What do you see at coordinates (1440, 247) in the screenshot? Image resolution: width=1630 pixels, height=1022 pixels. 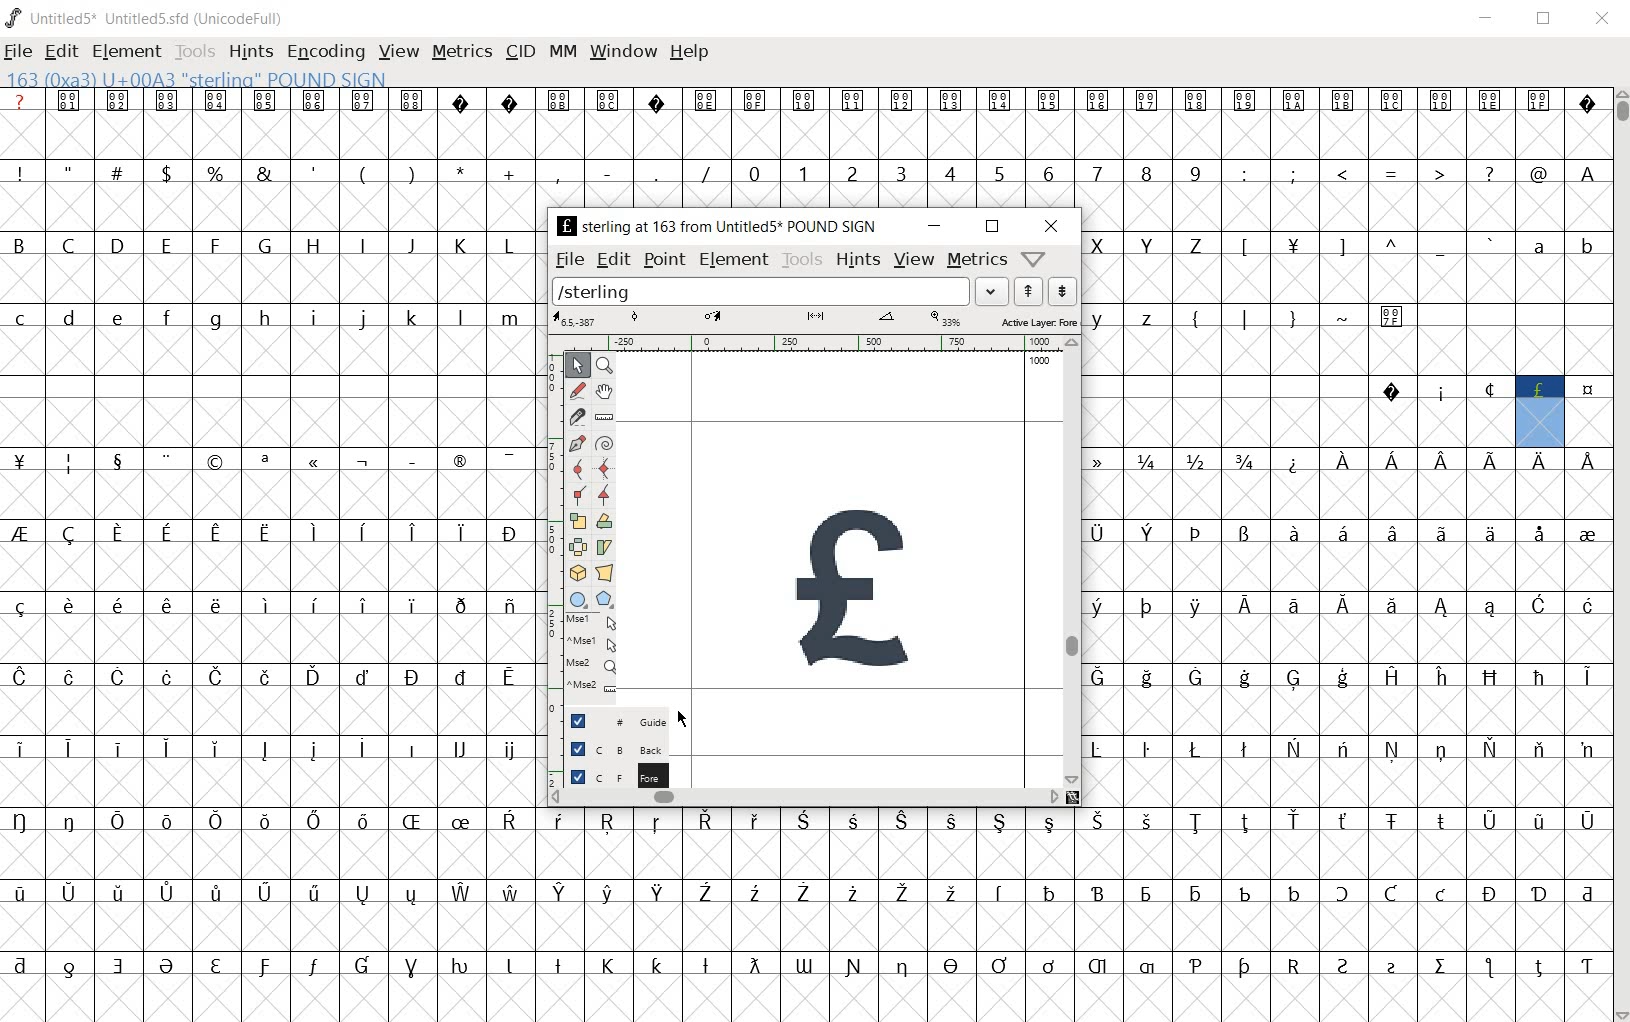 I see `_` at bounding box center [1440, 247].